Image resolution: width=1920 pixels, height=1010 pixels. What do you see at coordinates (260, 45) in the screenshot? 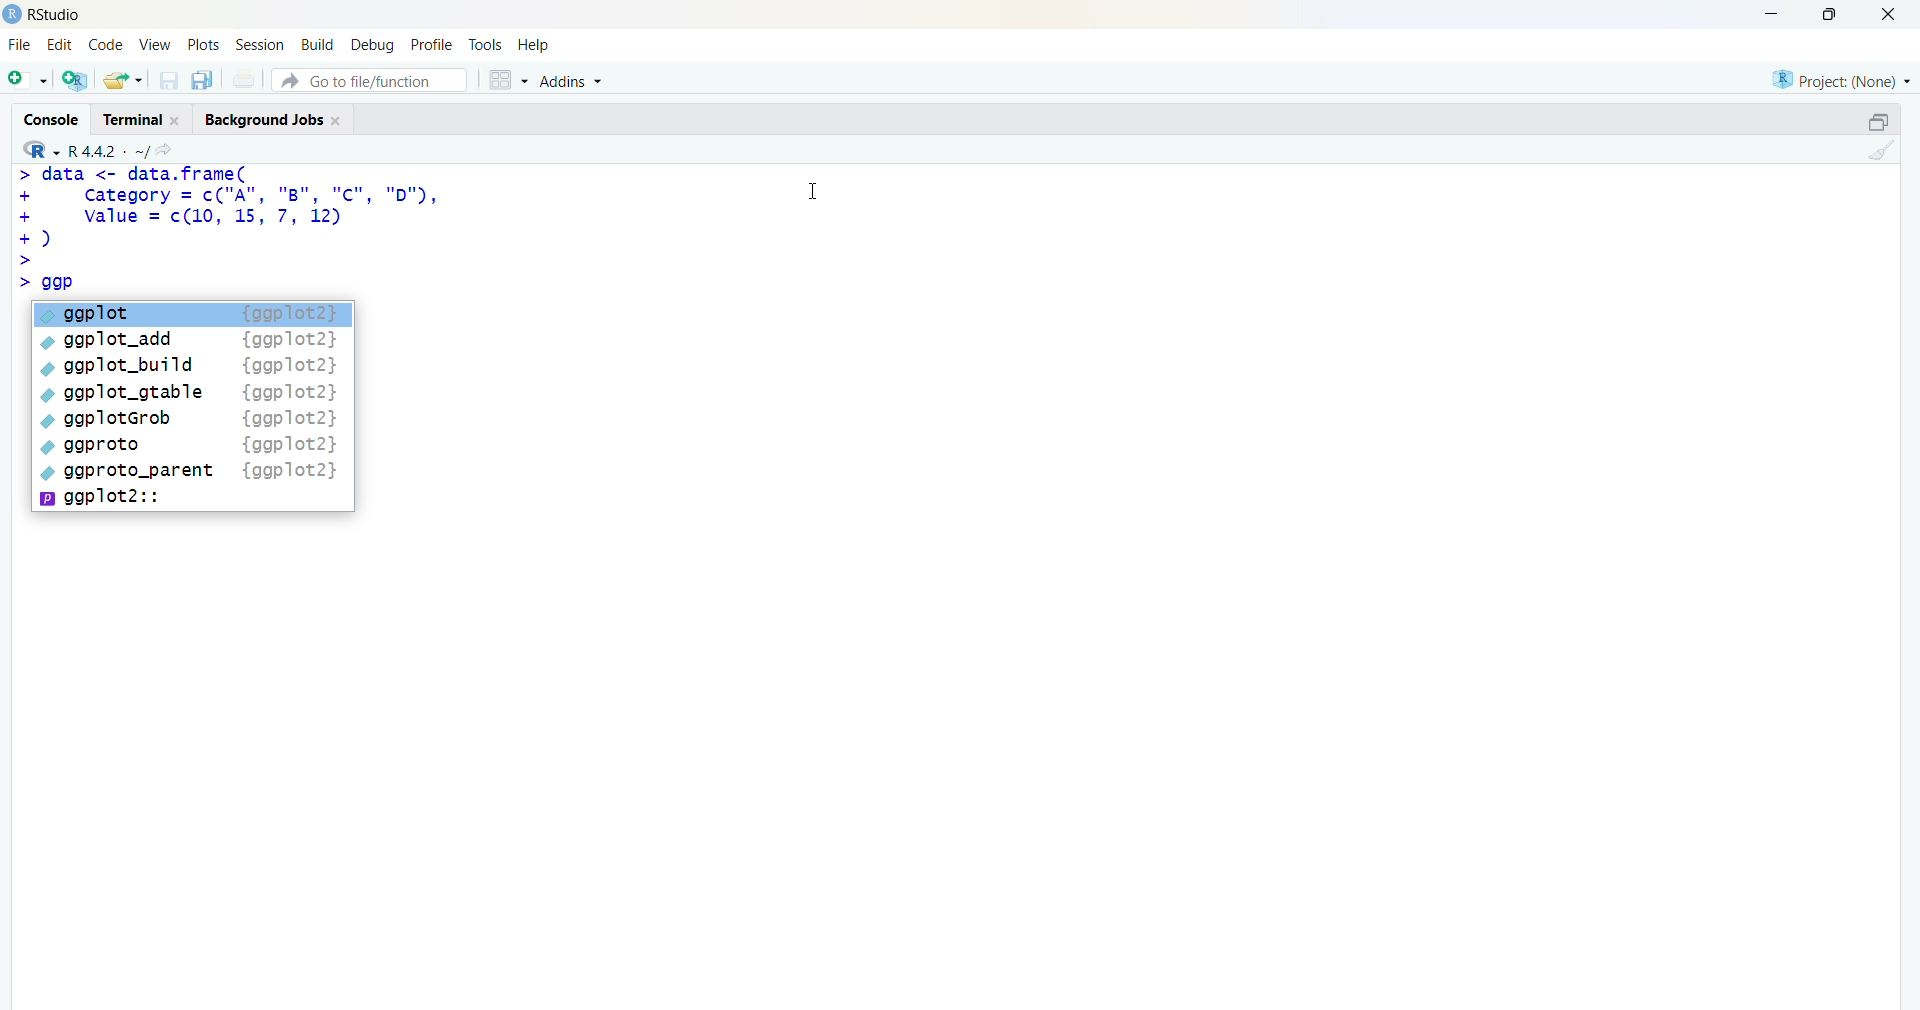
I see `Session` at bounding box center [260, 45].